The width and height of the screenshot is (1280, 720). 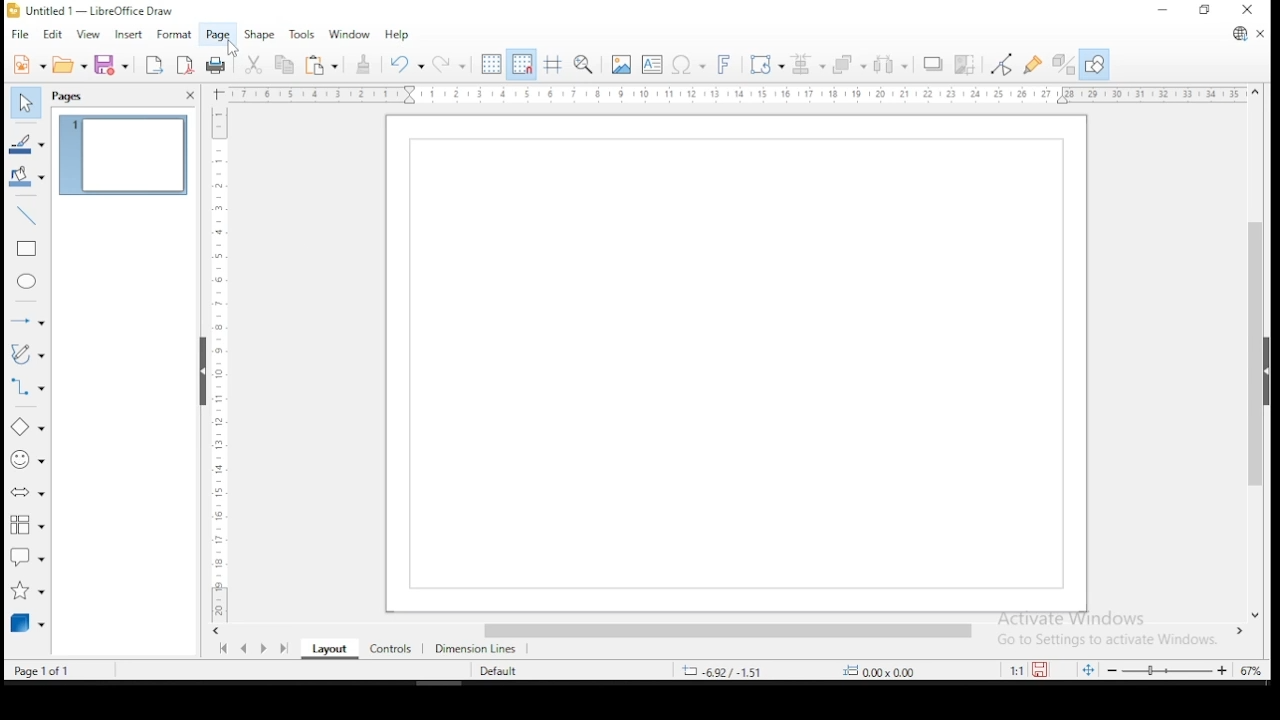 I want to click on scroll bar, so click(x=1256, y=353).